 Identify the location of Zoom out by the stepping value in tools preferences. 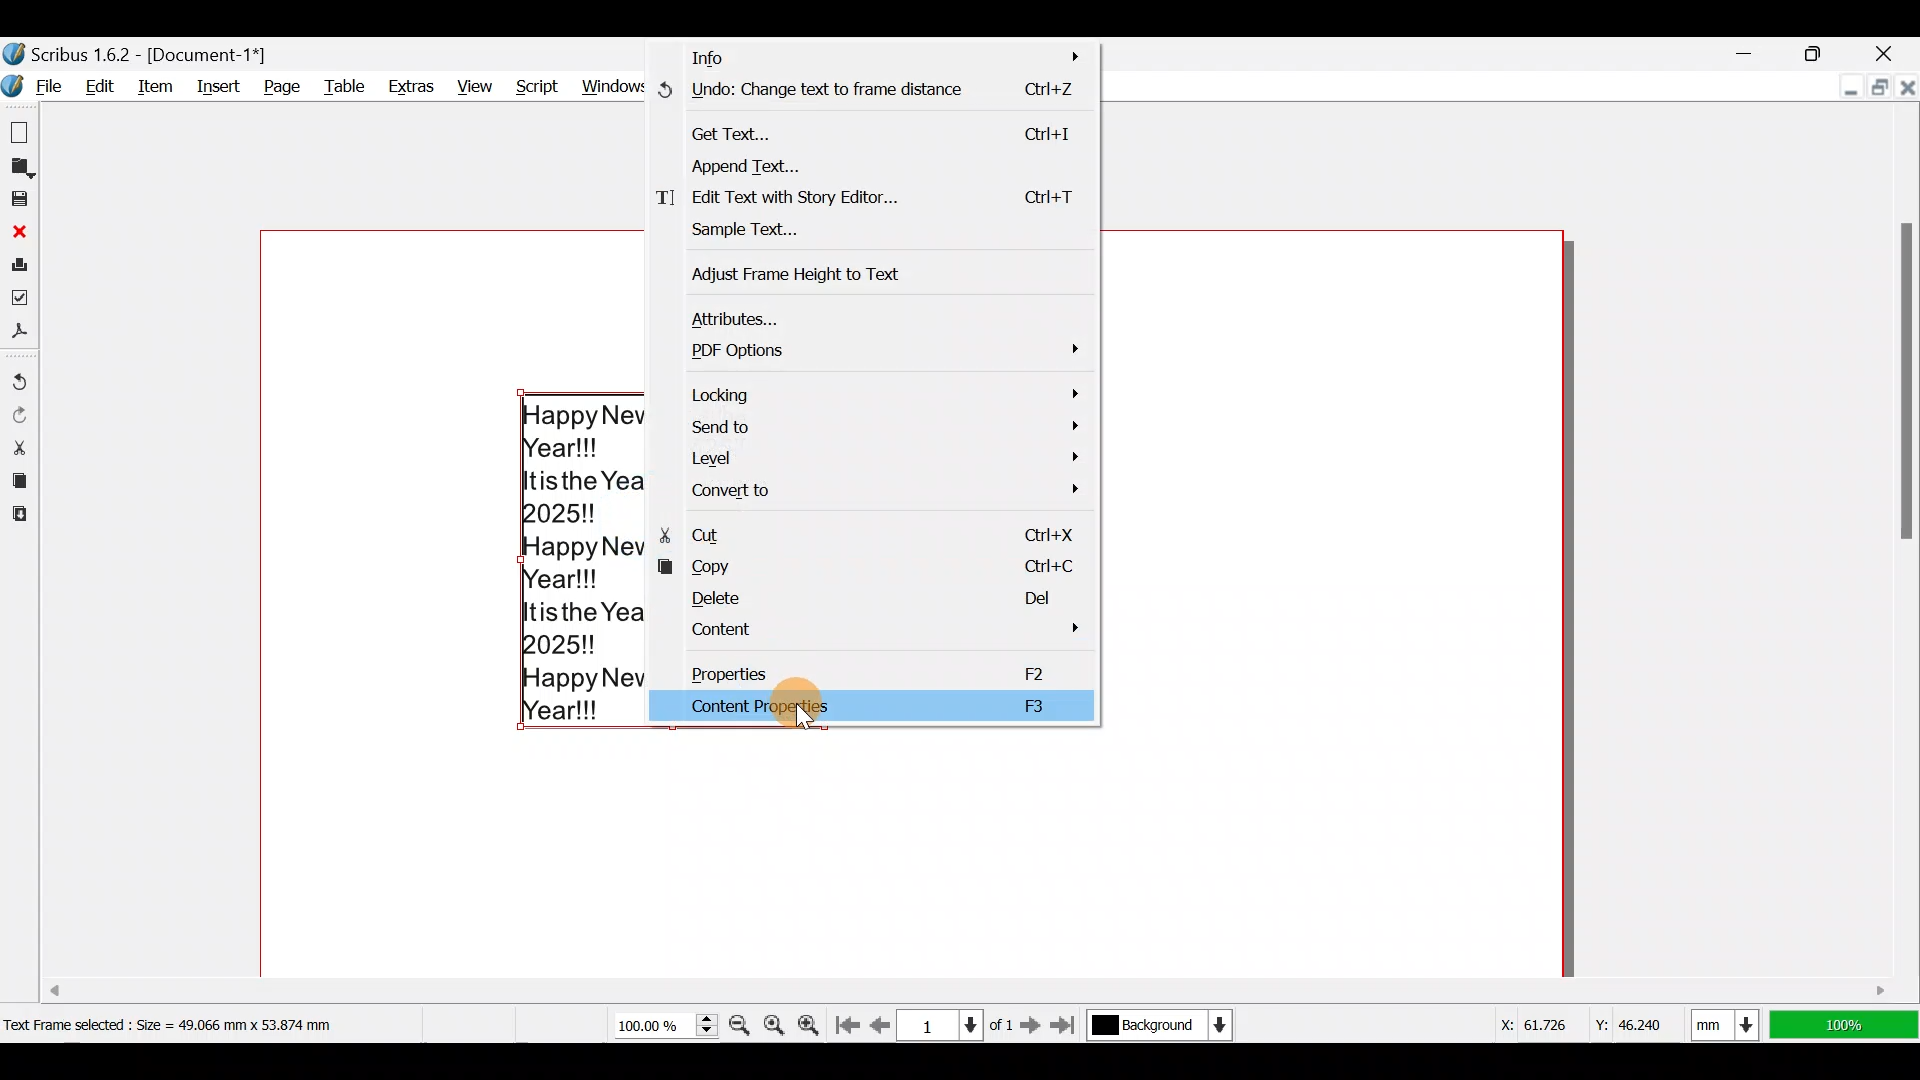
(742, 1019).